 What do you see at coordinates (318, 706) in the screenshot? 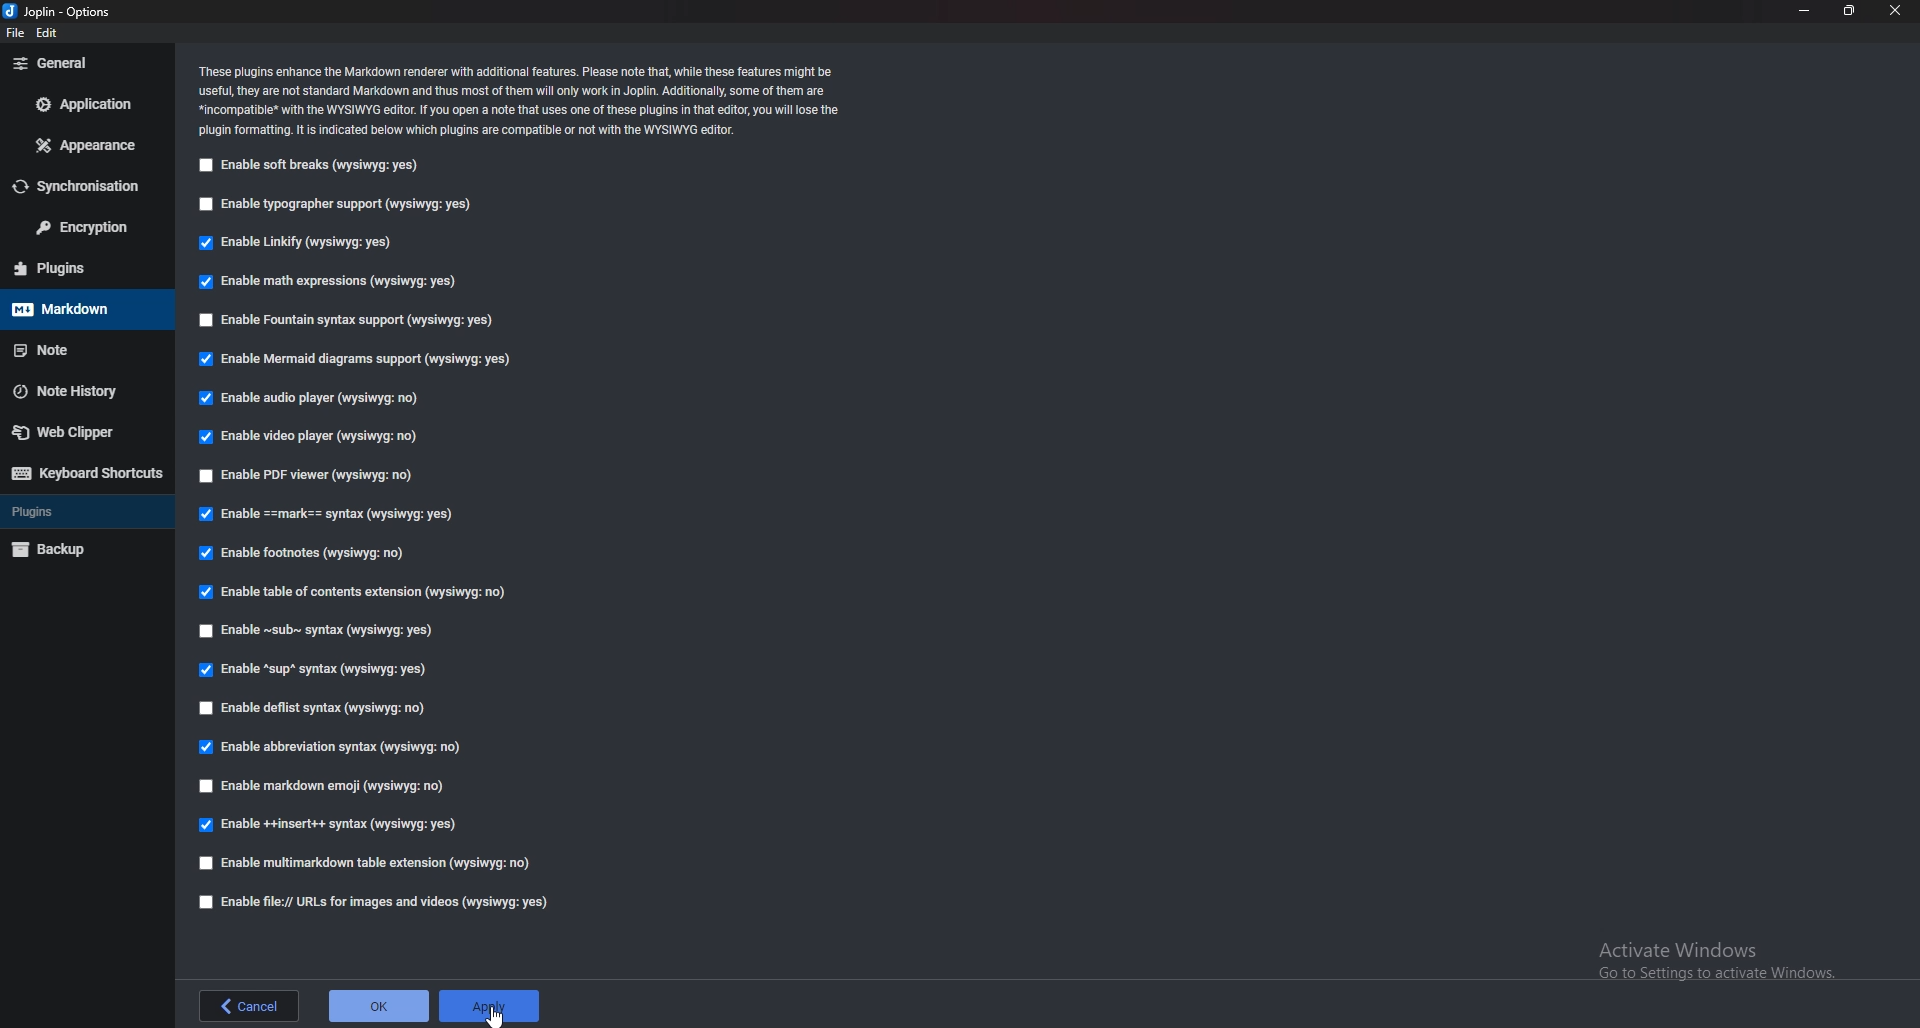
I see `enable deflist syntax` at bounding box center [318, 706].